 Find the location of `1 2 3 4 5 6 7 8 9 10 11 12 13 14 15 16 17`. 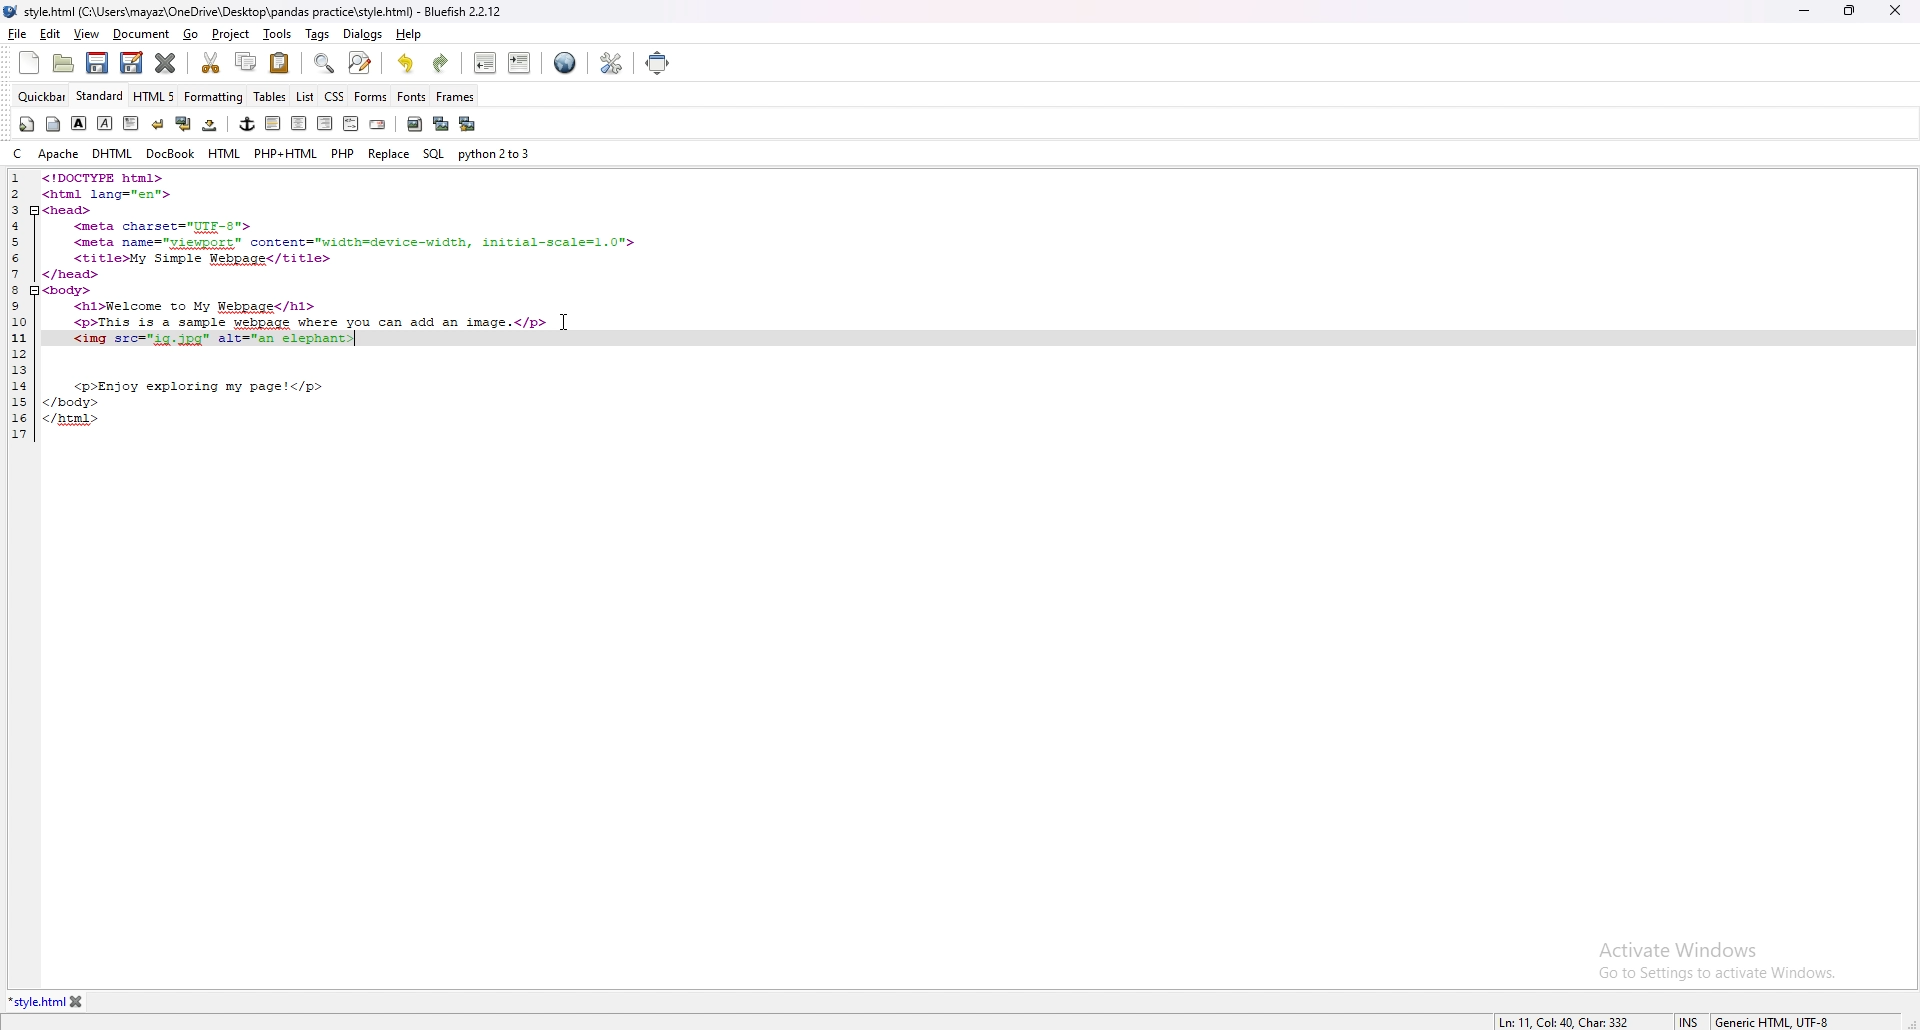

1 2 3 4 5 6 7 8 9 10 11 12 13 14 15 16 17 is located at coordinates (21, 307).